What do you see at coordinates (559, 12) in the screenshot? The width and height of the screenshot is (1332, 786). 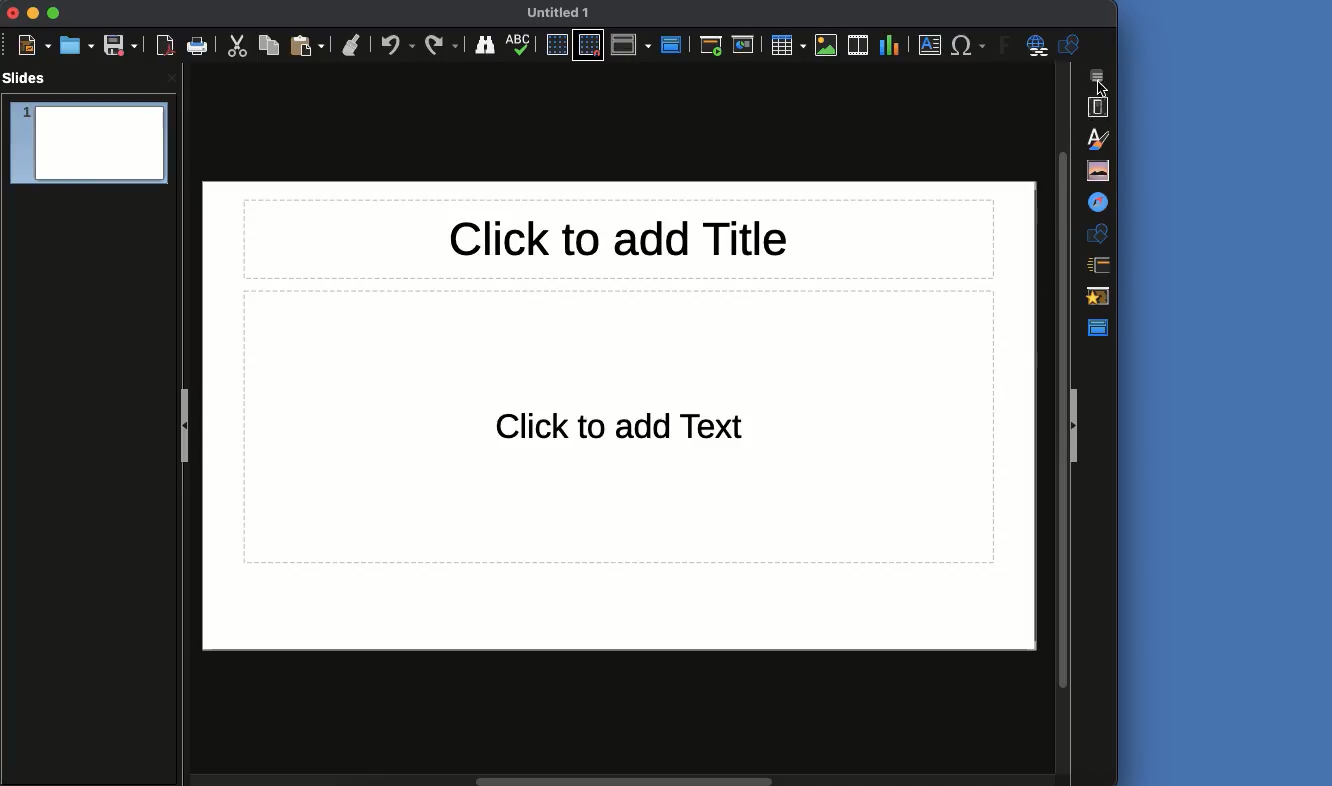 I see `` at bounding box center [559, 12].